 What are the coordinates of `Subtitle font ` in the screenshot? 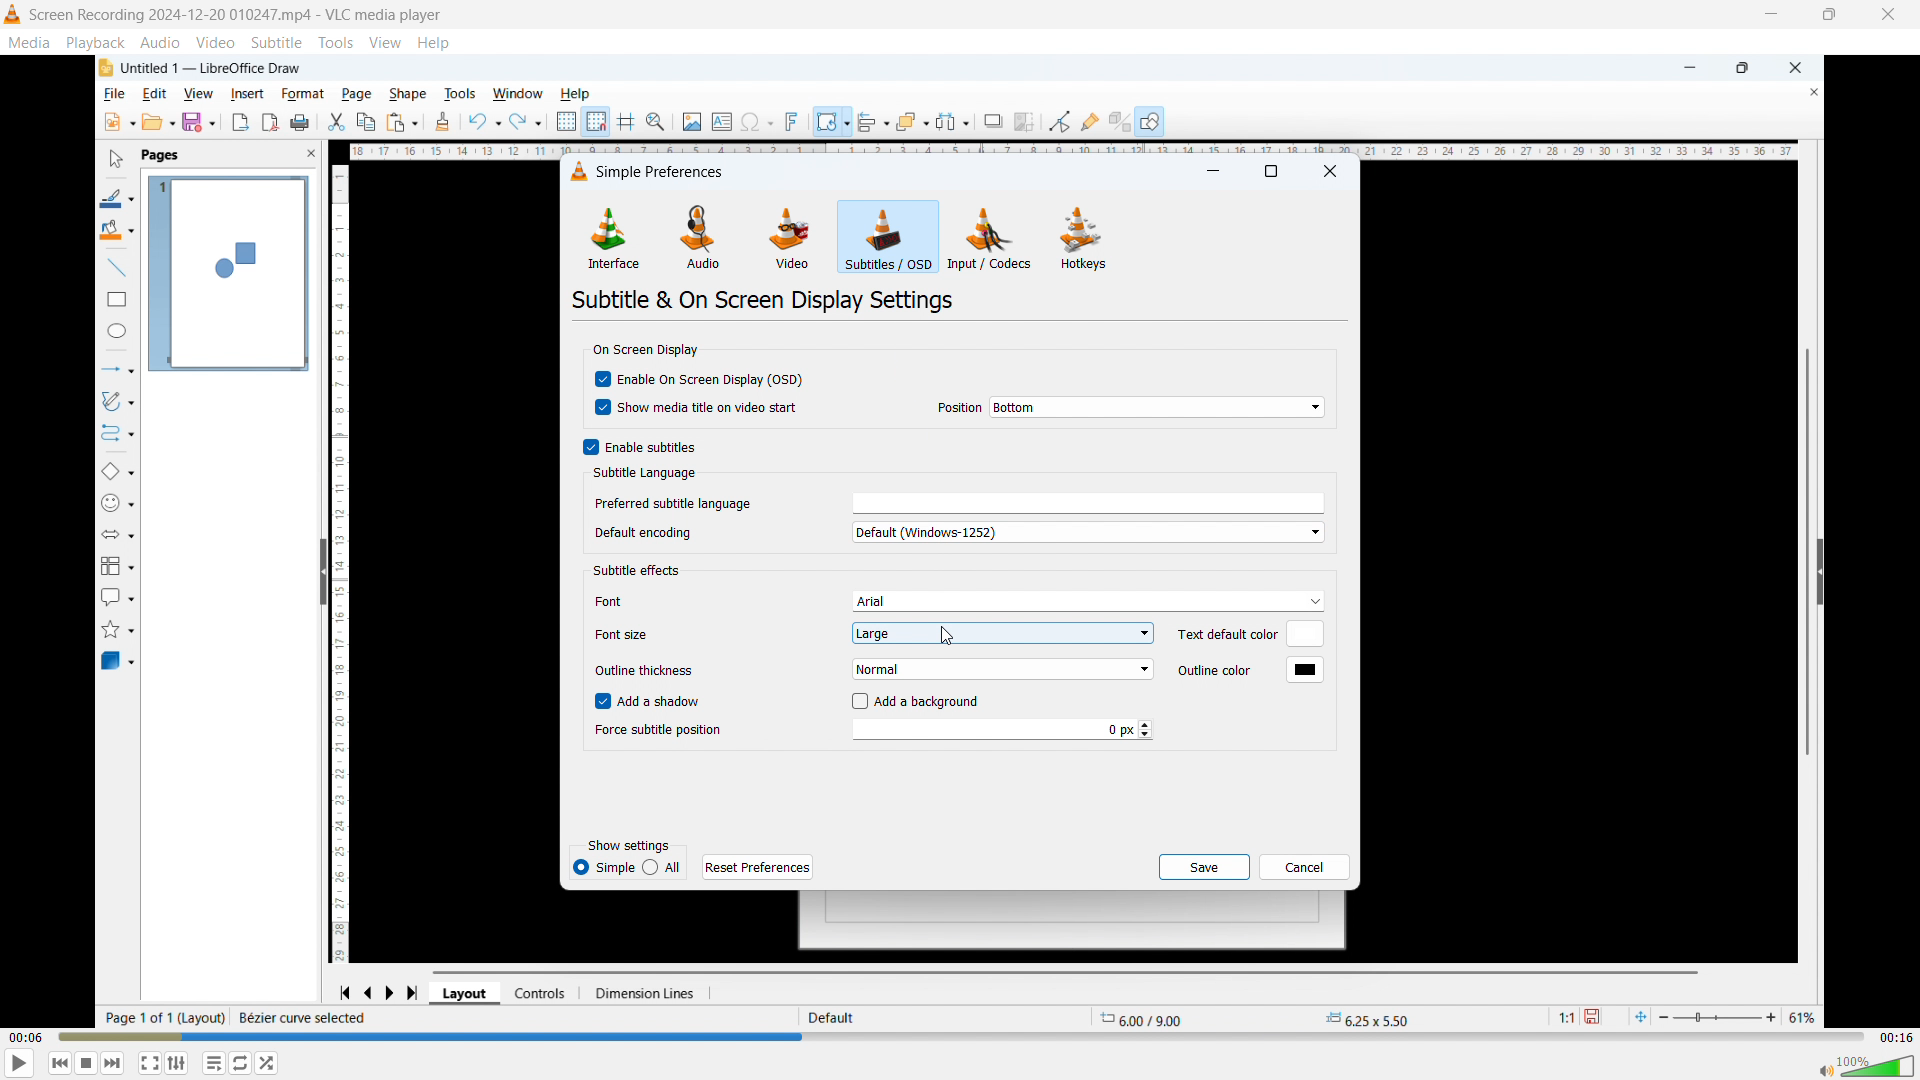 It's located at (1087, 602).